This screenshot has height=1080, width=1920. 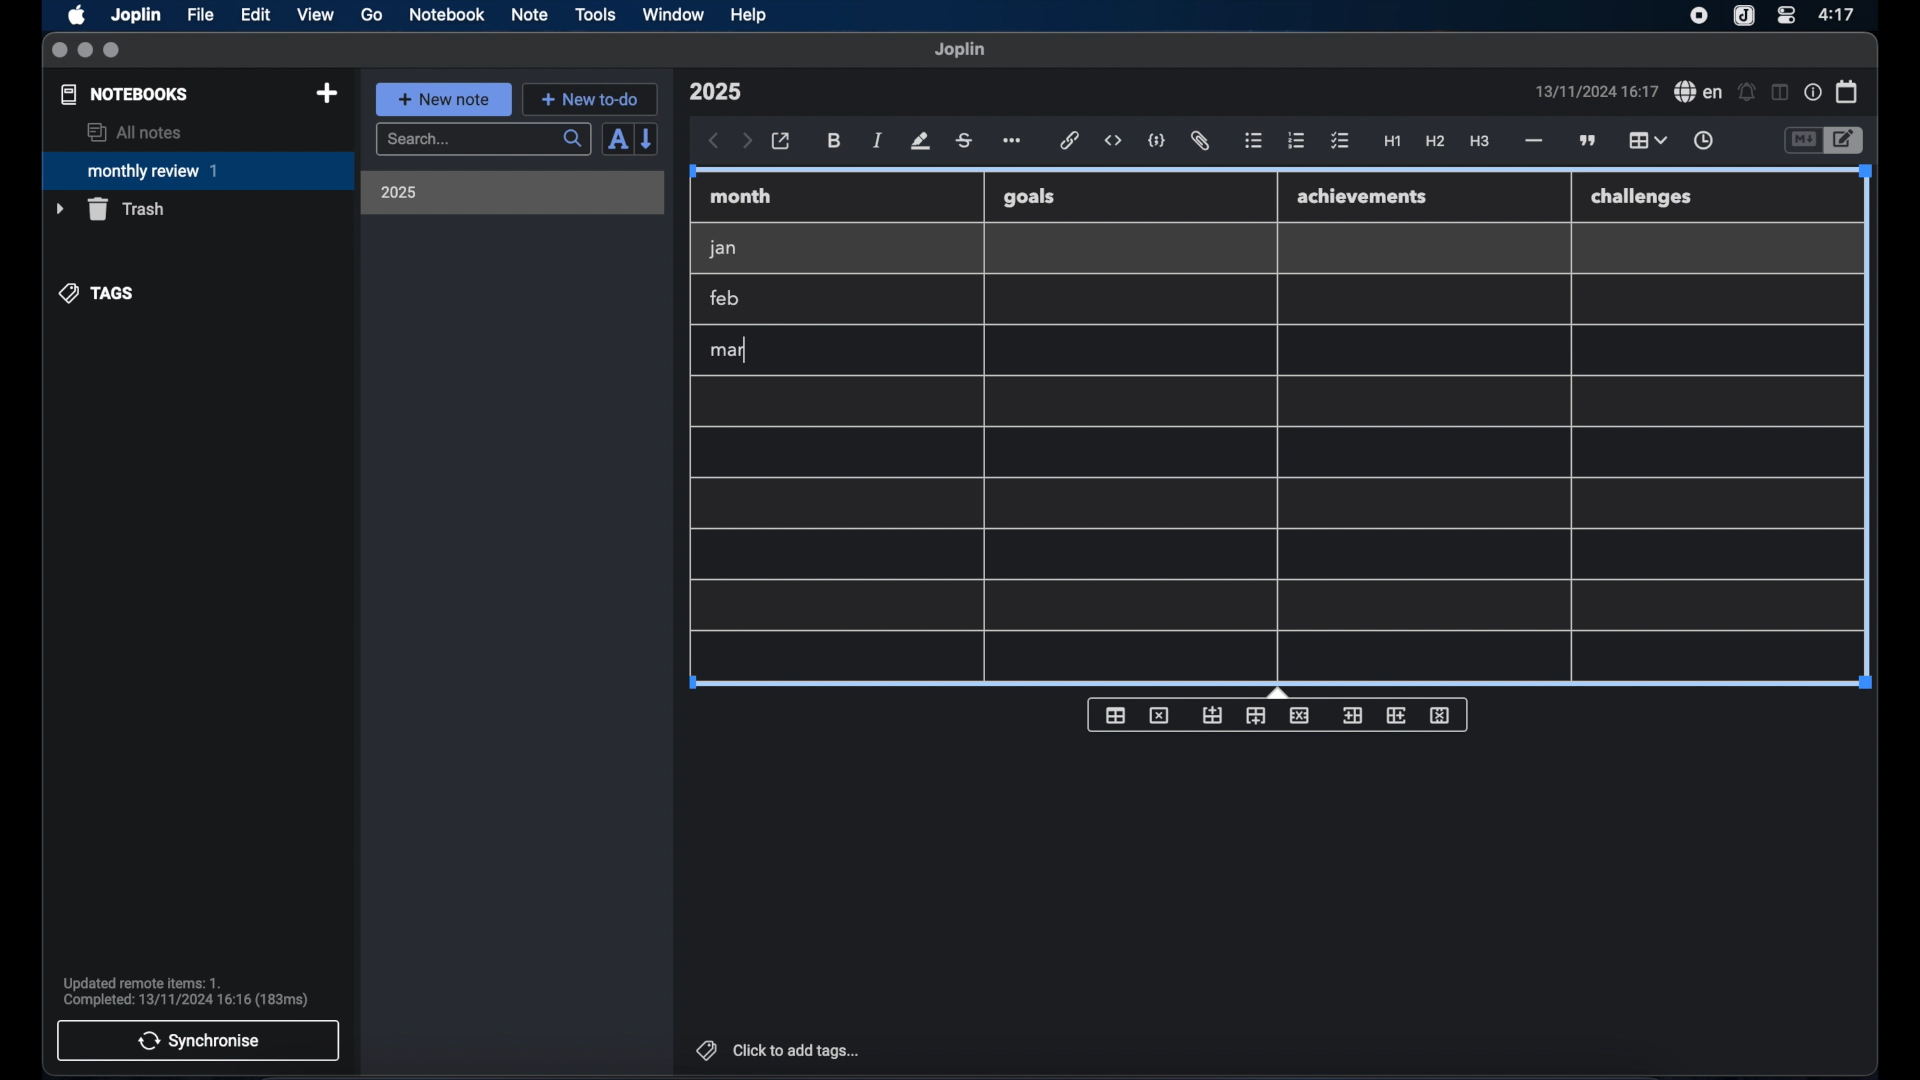 I want to click on insert table, so click(x=1115, y=715).